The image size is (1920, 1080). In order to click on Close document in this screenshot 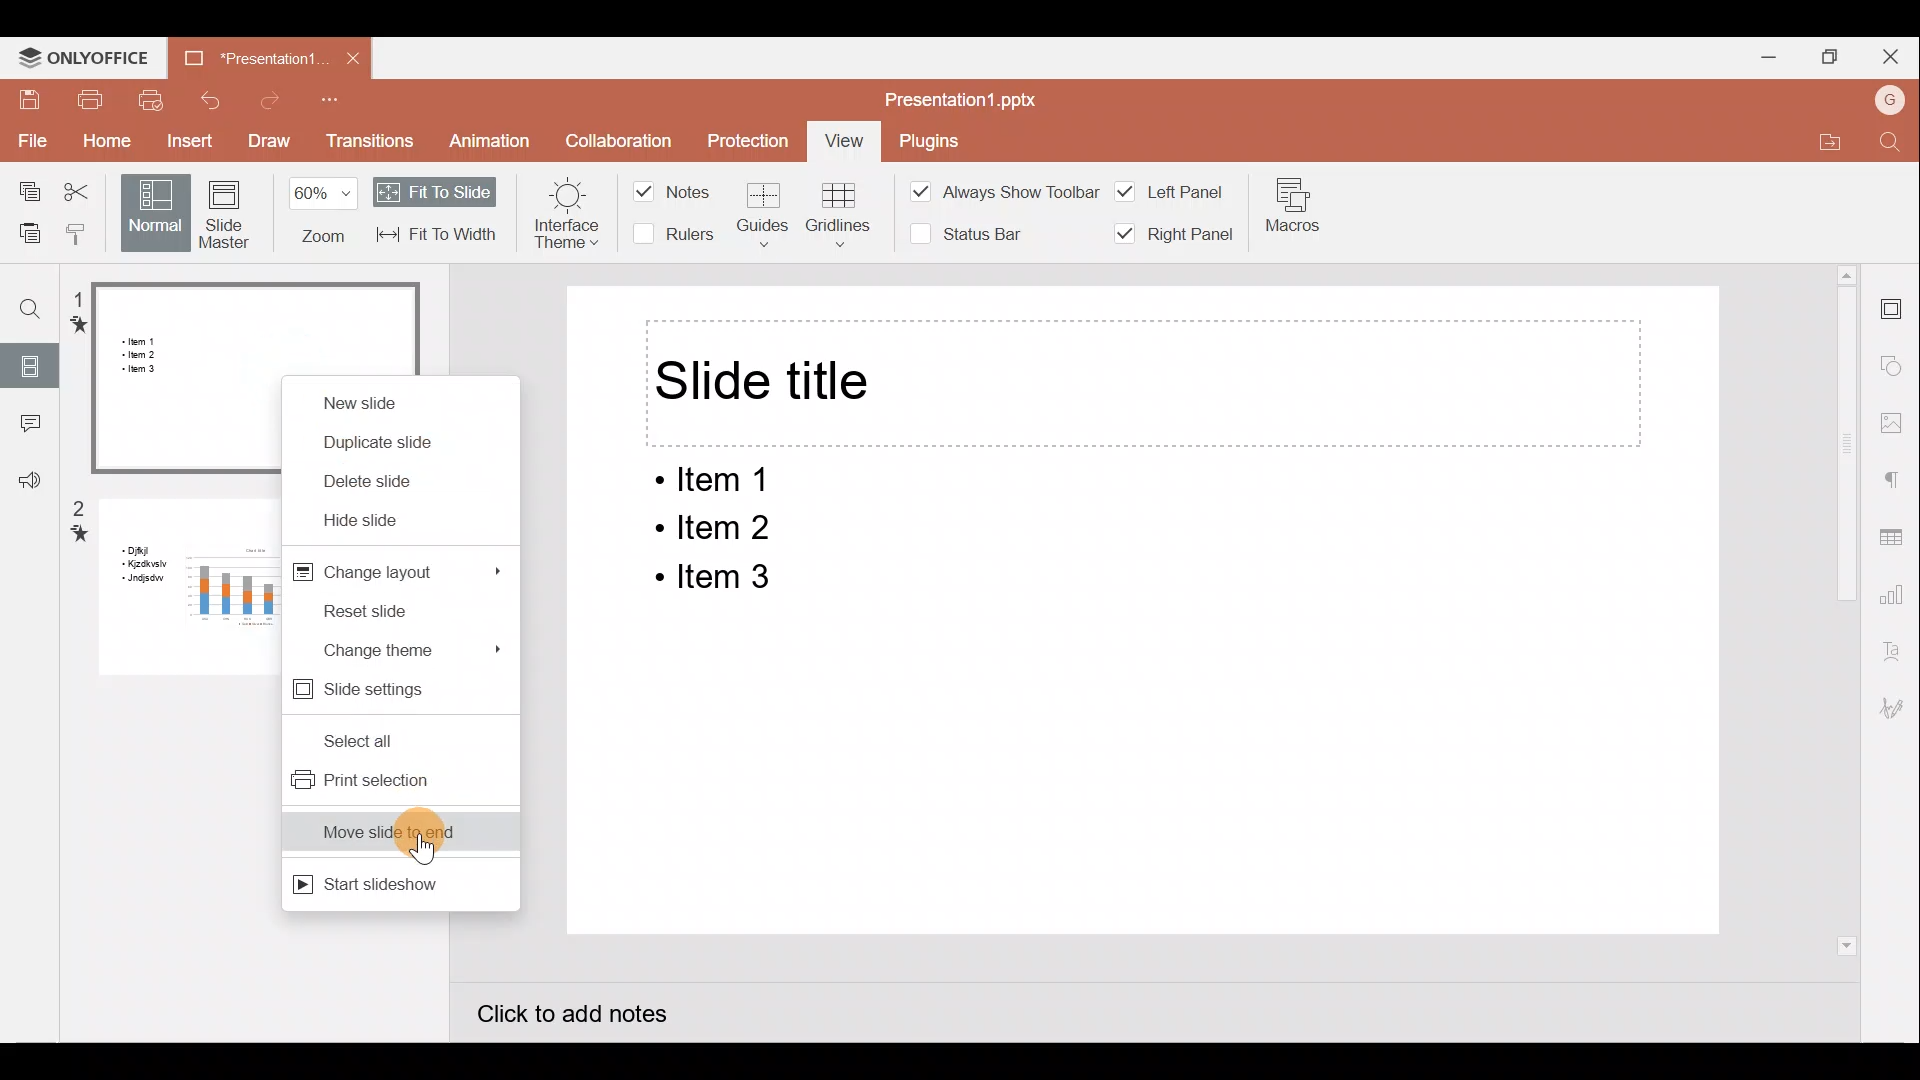, I will do `click(352, 56)`.